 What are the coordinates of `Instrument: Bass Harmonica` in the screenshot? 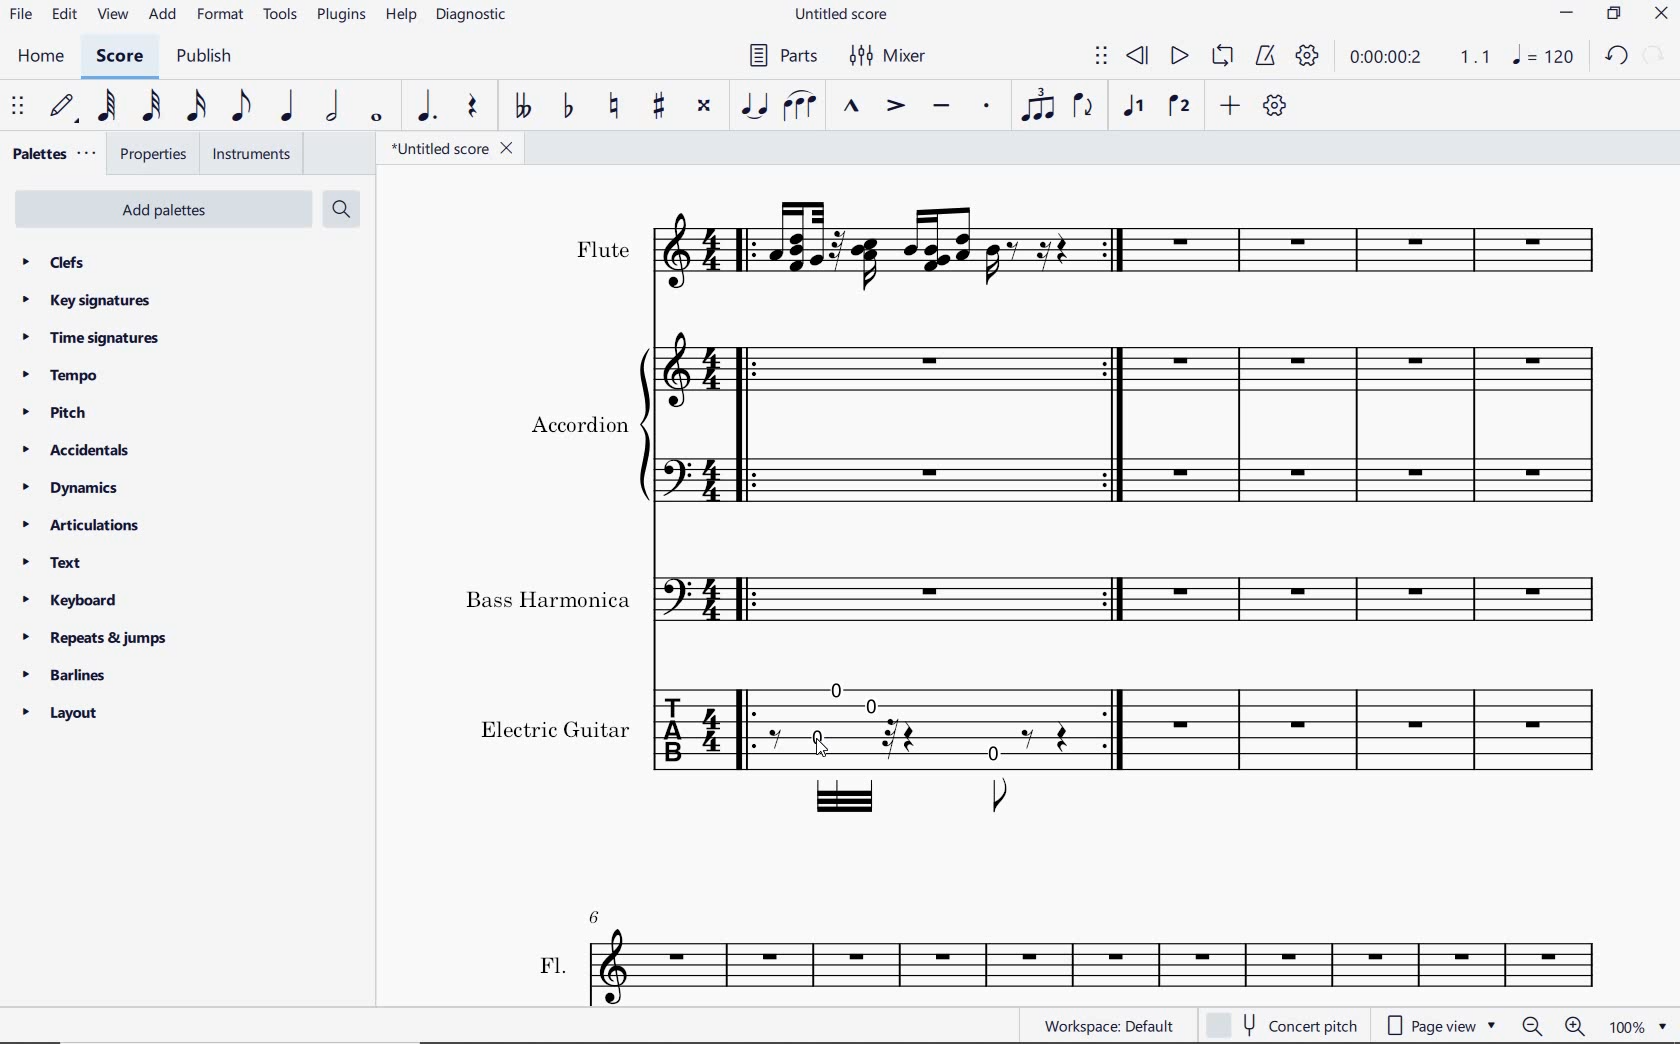 It's located at (1038, 599).